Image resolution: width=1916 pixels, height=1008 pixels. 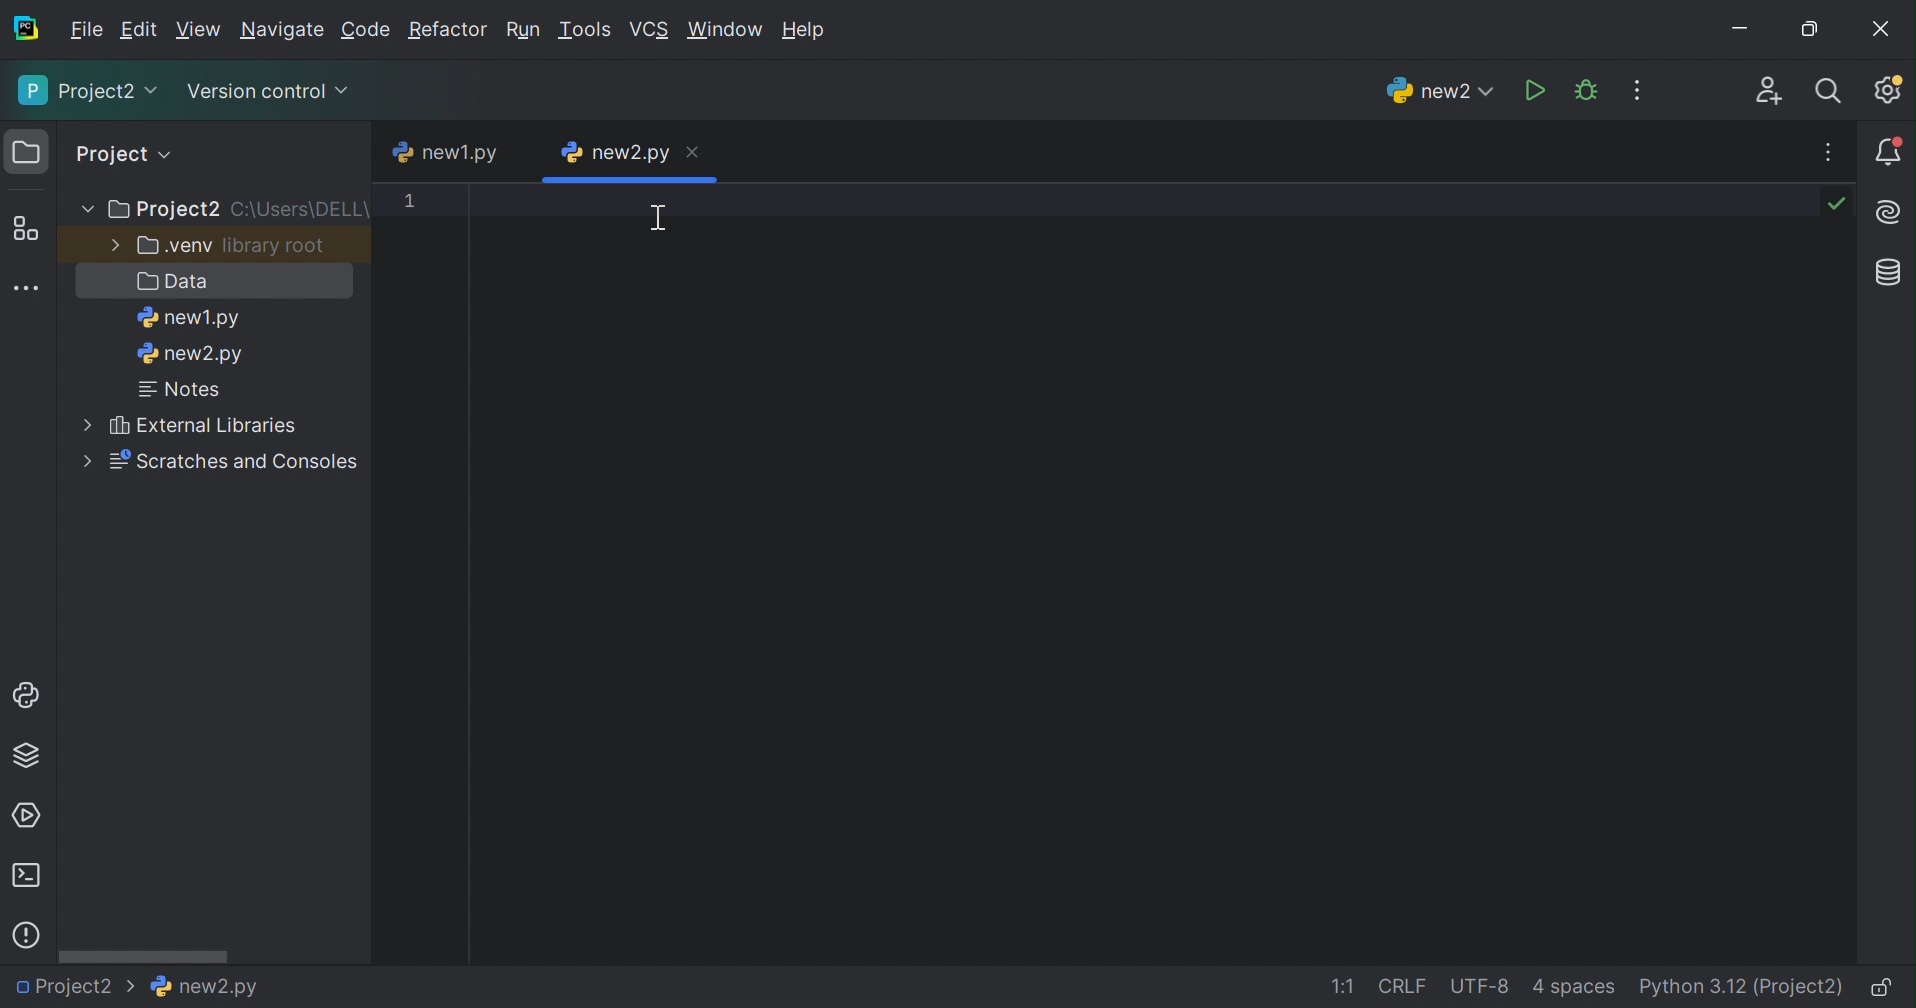 I want to click on AI Assistant, so click(x=1891, y=212).